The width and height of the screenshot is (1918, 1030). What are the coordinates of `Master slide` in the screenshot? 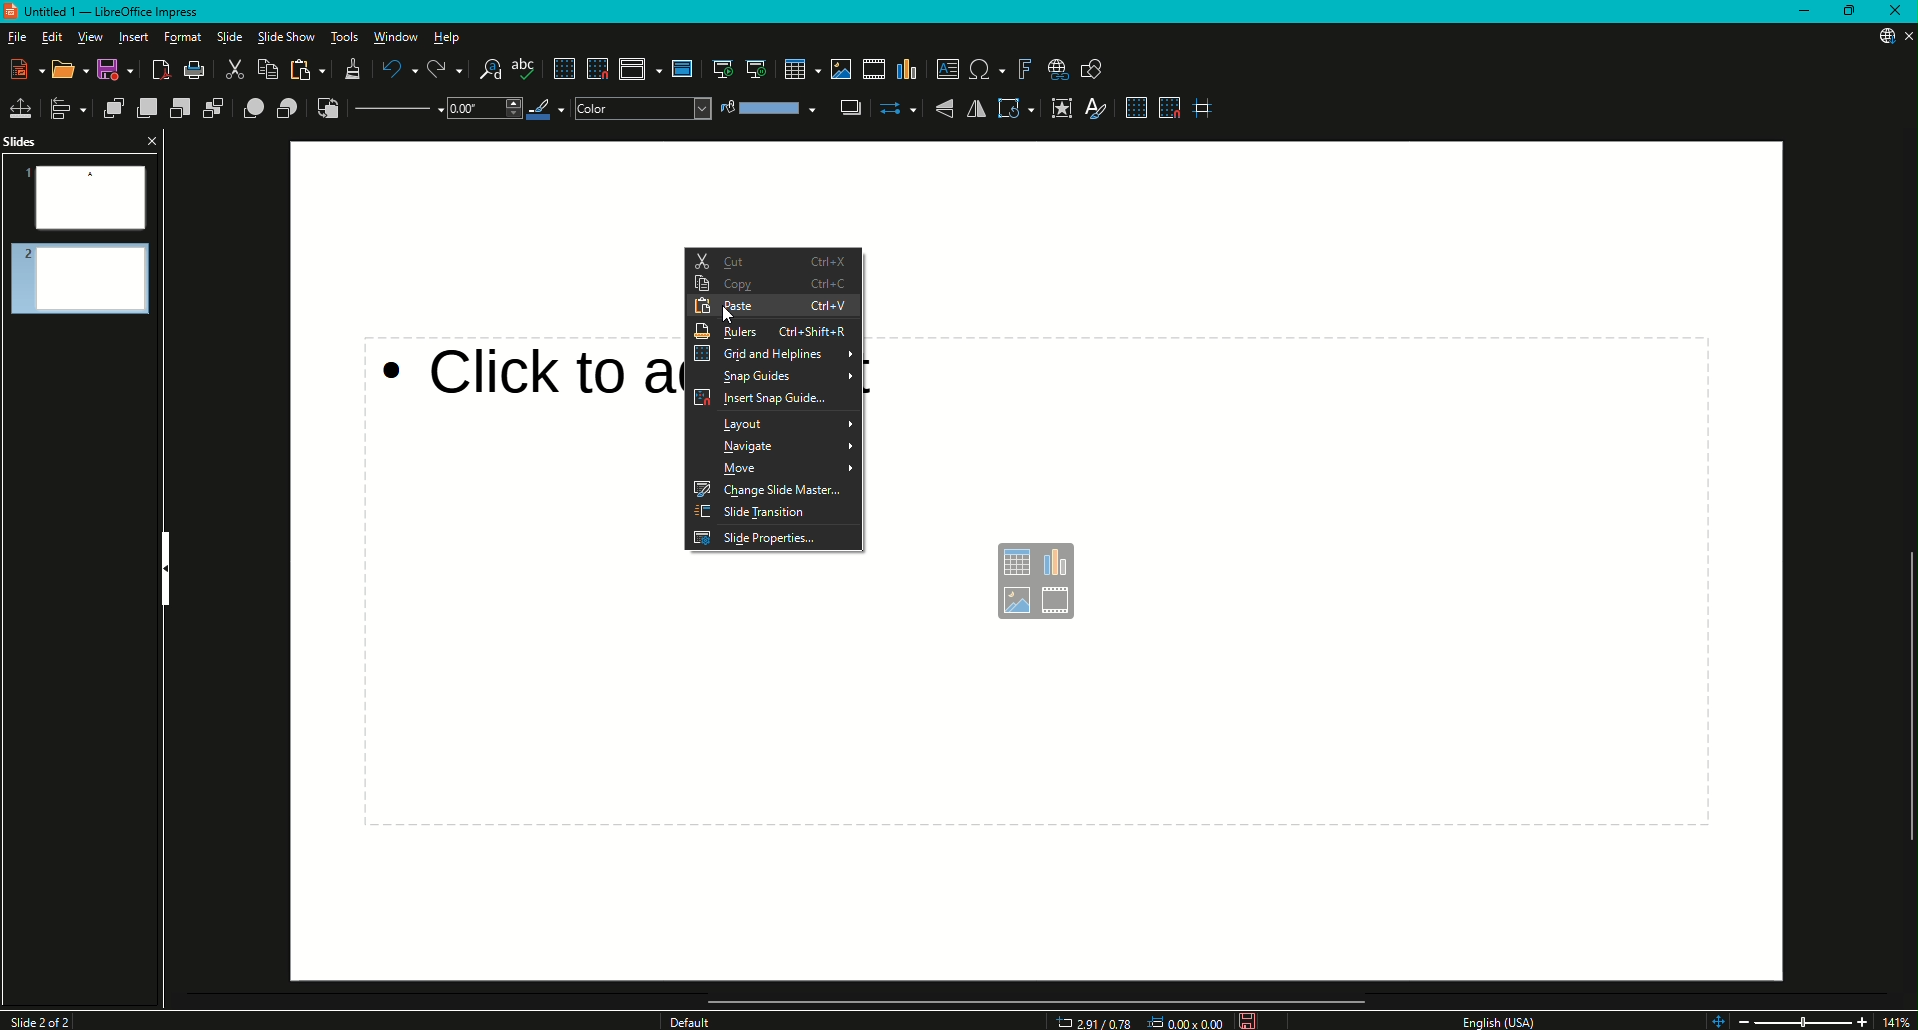 It's located at (686, 69).